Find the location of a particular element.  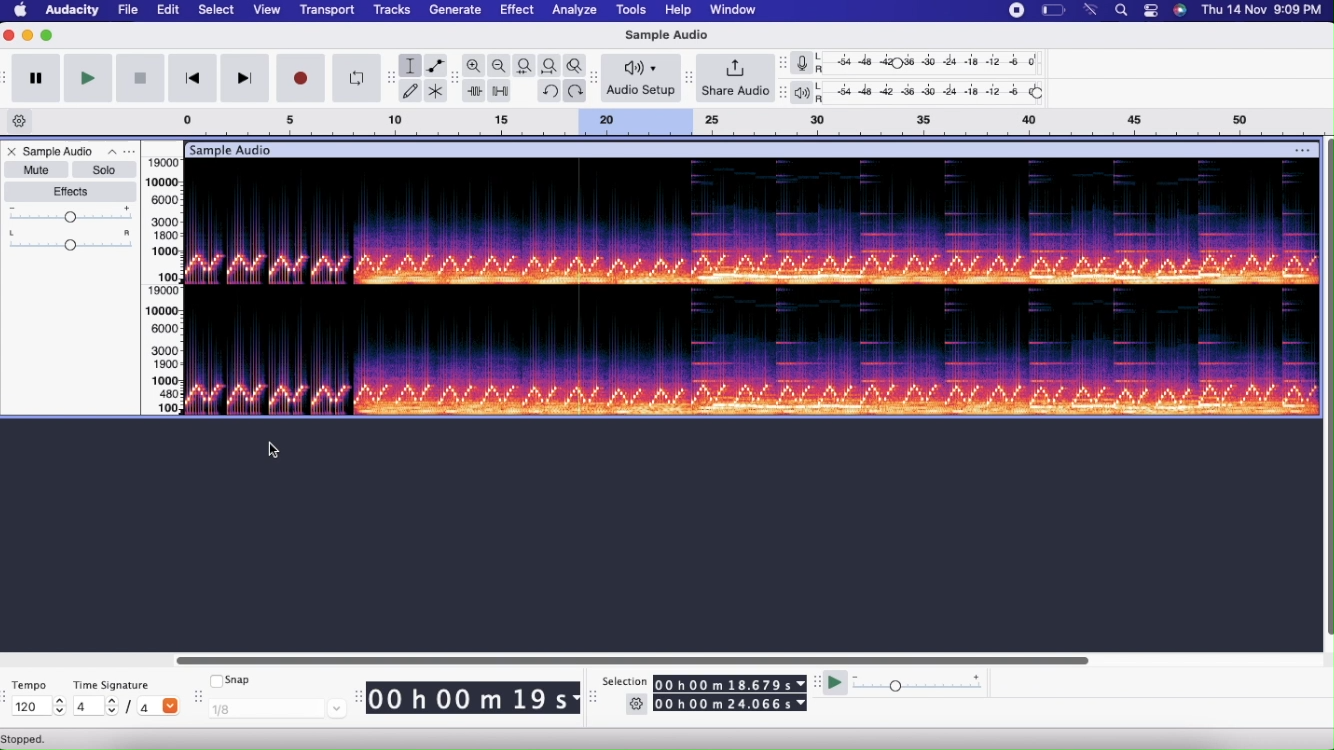

00 h 00 m 18.679 s is located at coordinates (731, 683).